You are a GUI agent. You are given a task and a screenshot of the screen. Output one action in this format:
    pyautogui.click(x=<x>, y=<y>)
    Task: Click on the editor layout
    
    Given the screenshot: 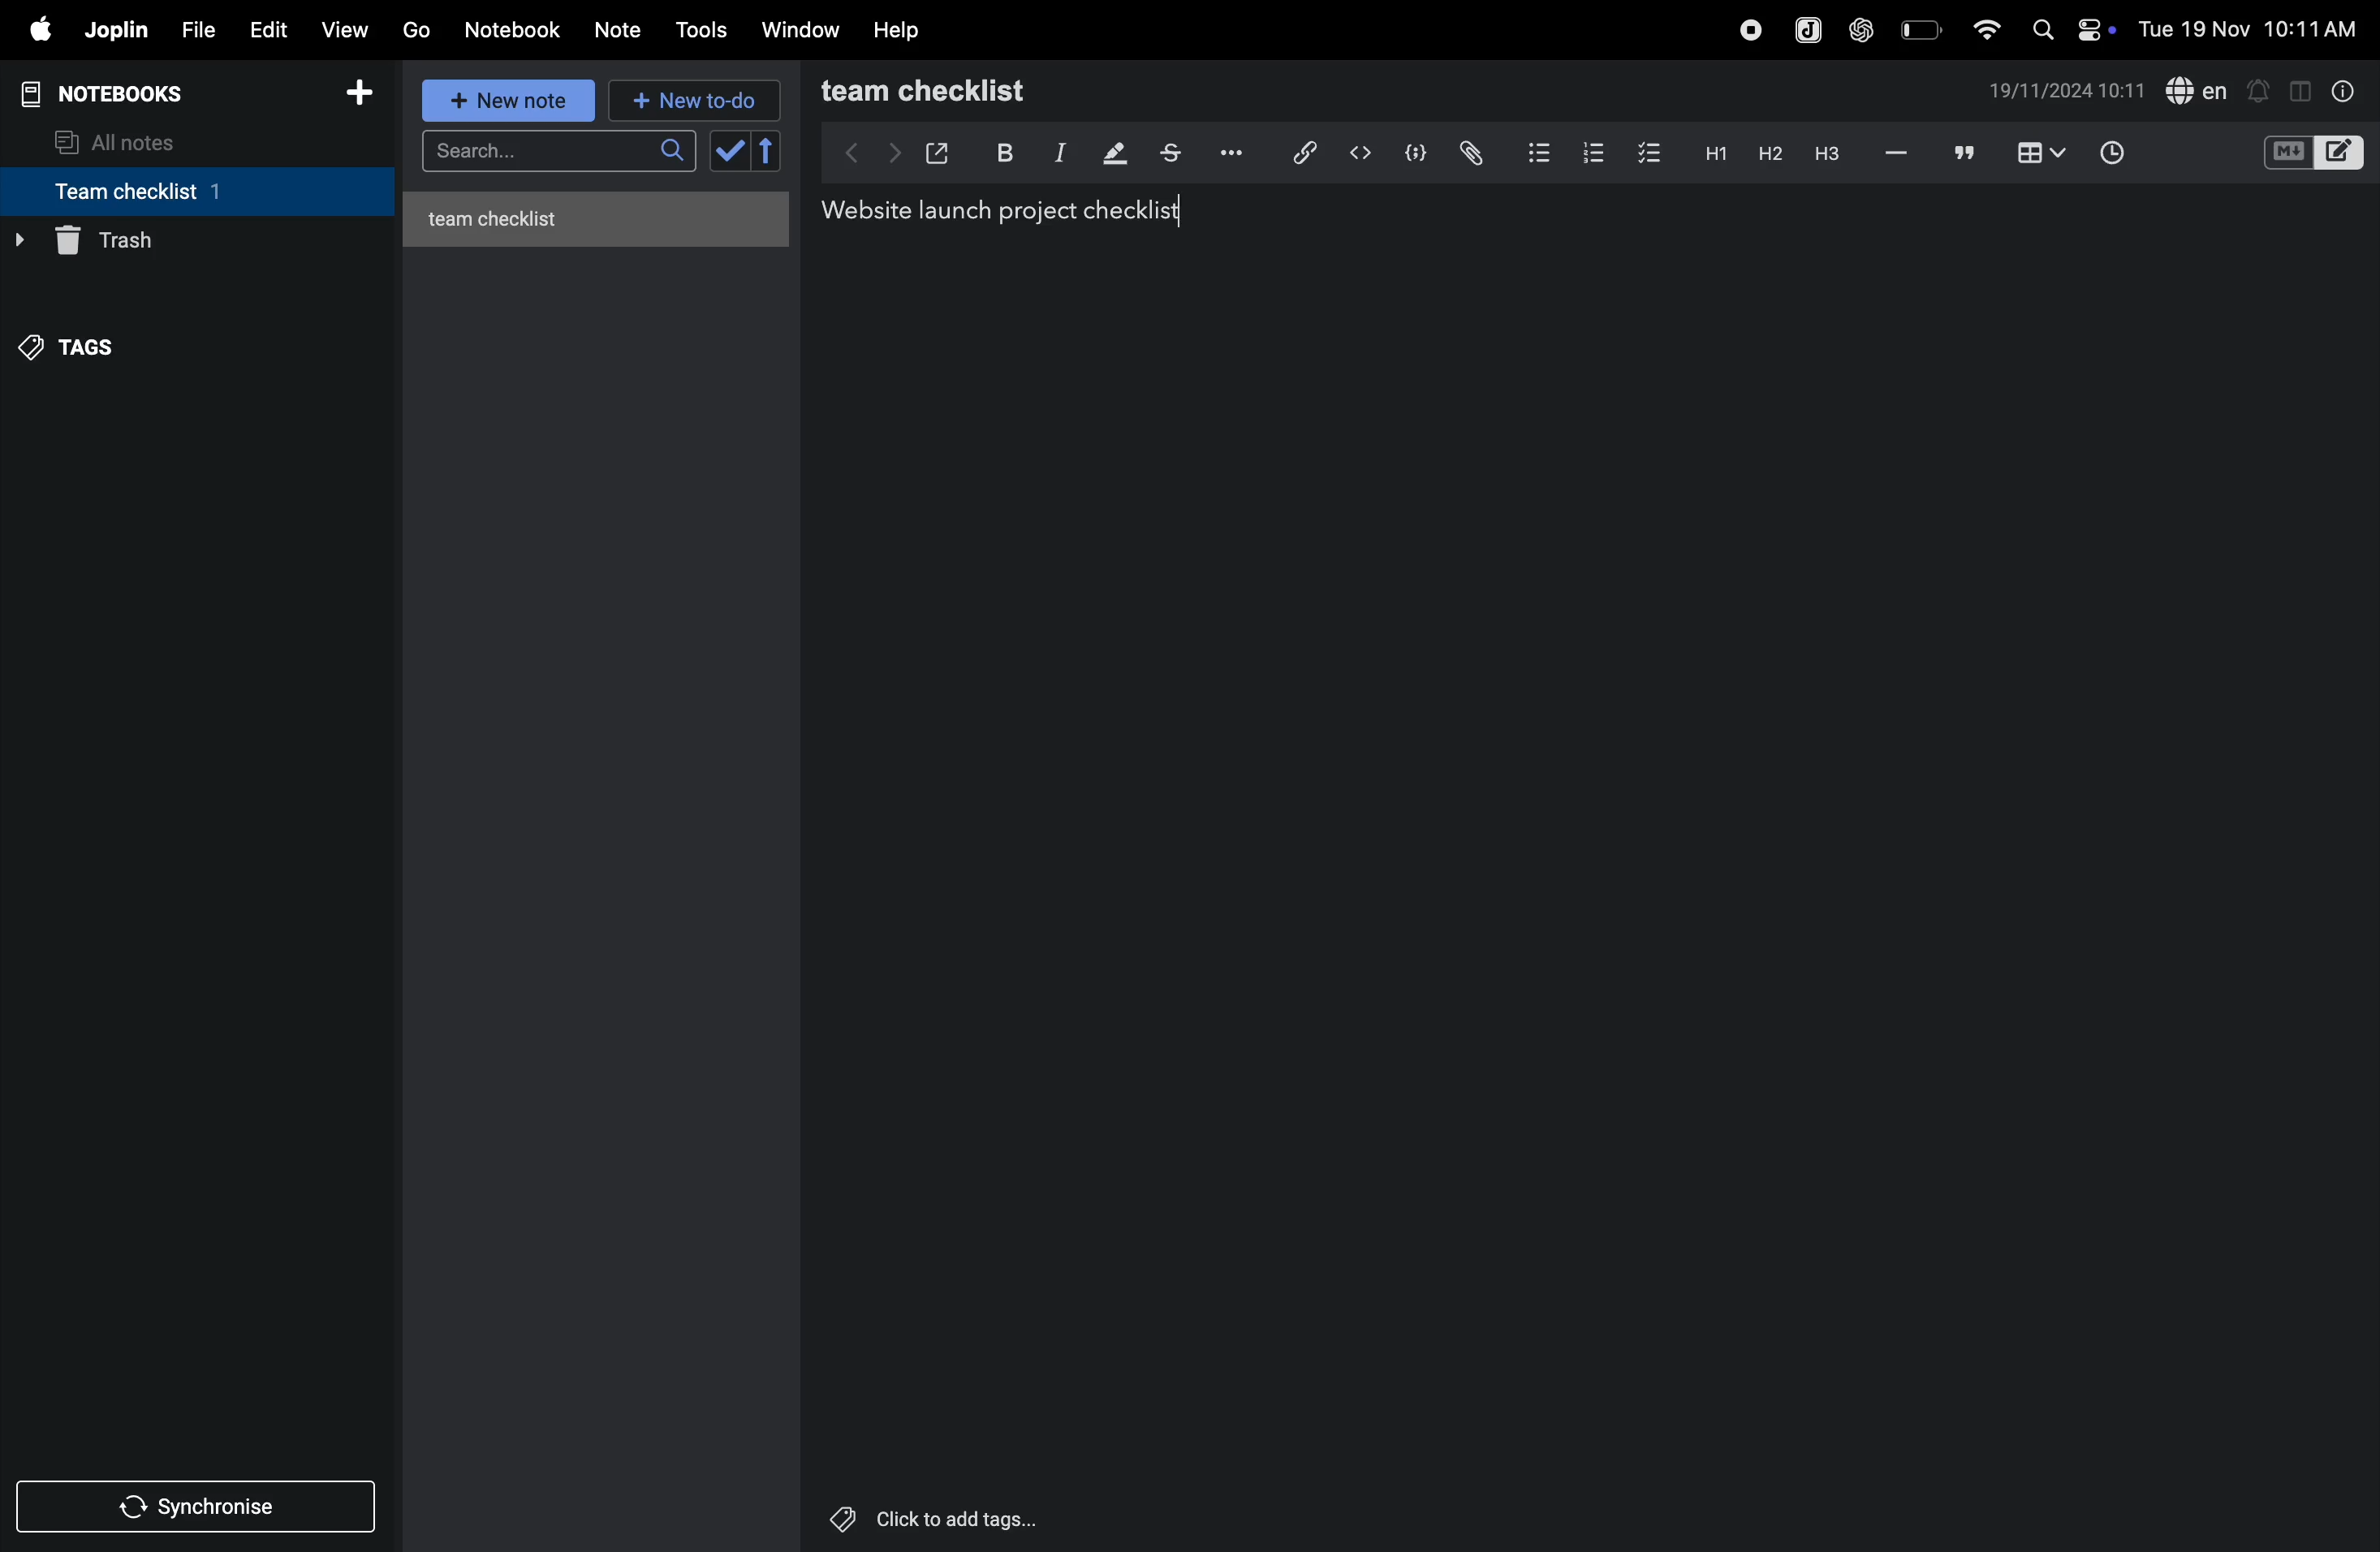 What is the action you would take?
    pyautogui.click(x=2342, y=151)
    